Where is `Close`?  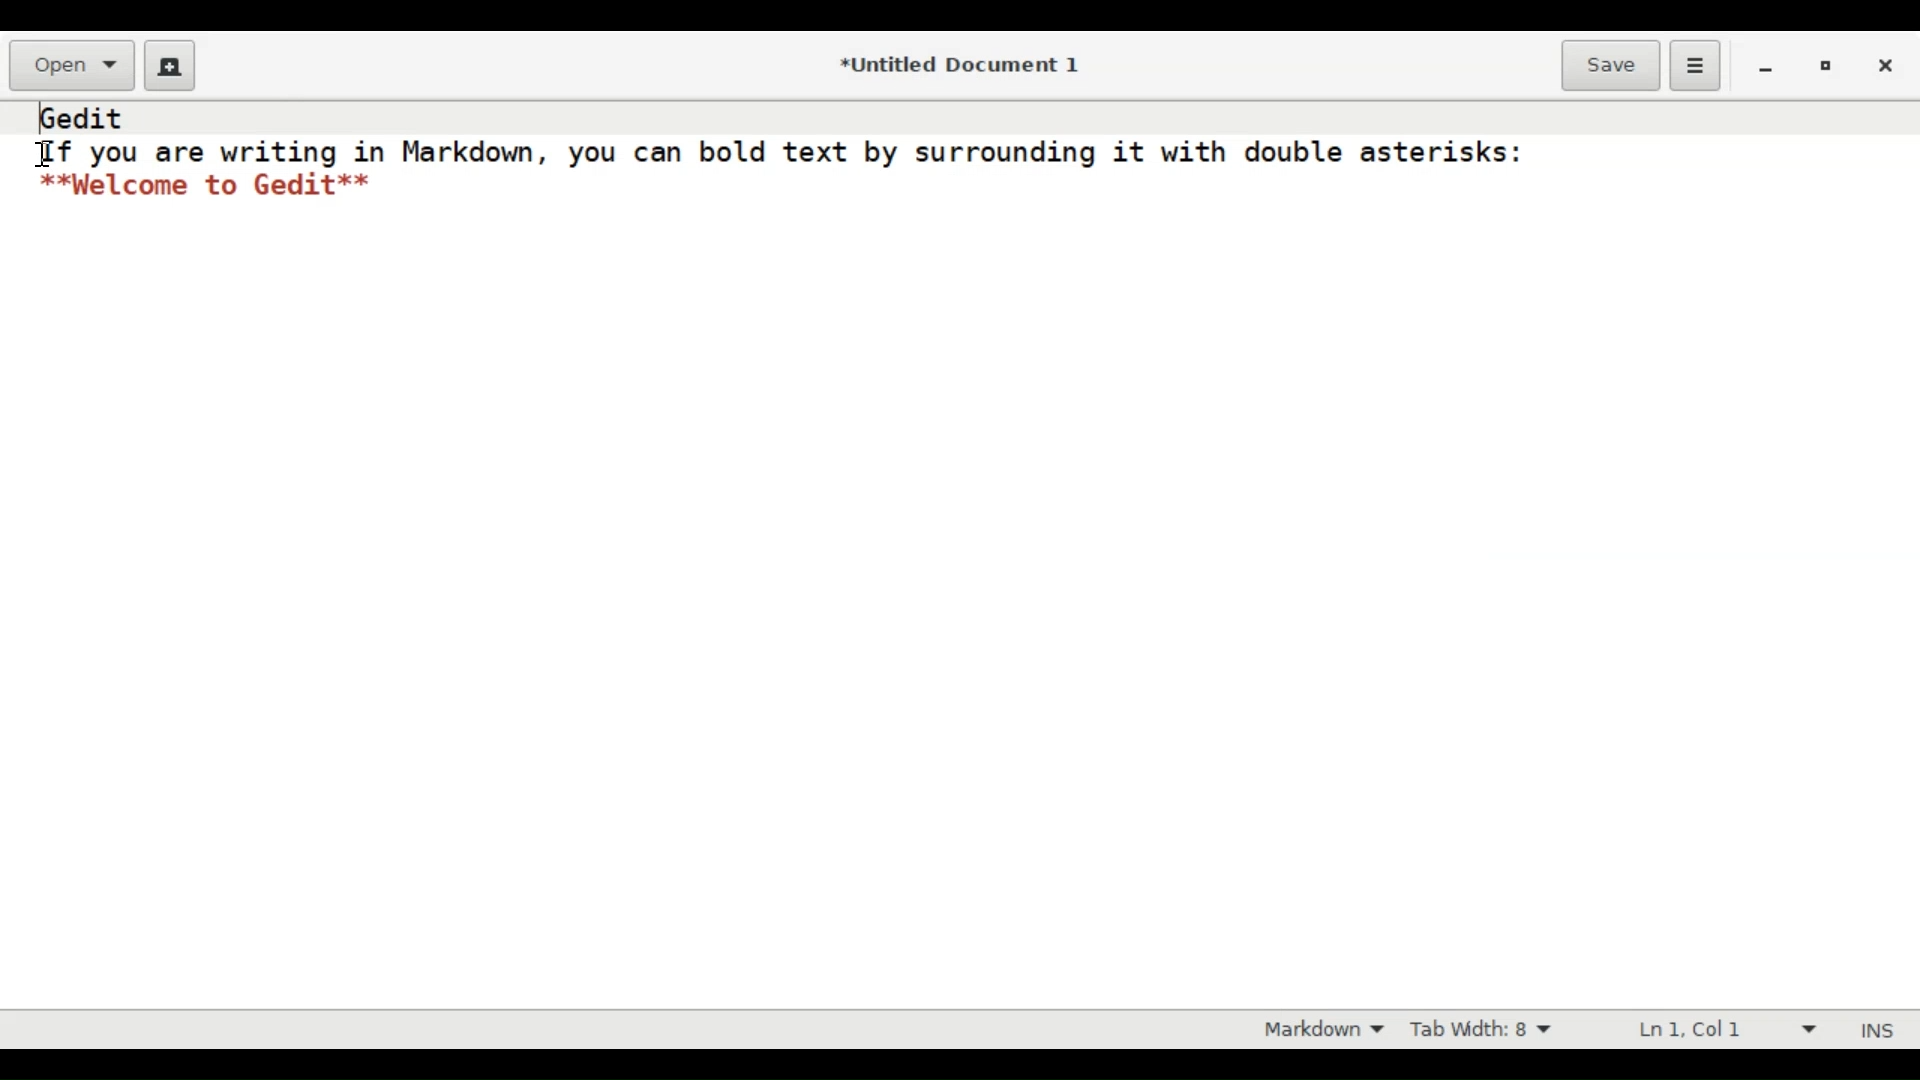
Close is located at coordinates (1887, 66).